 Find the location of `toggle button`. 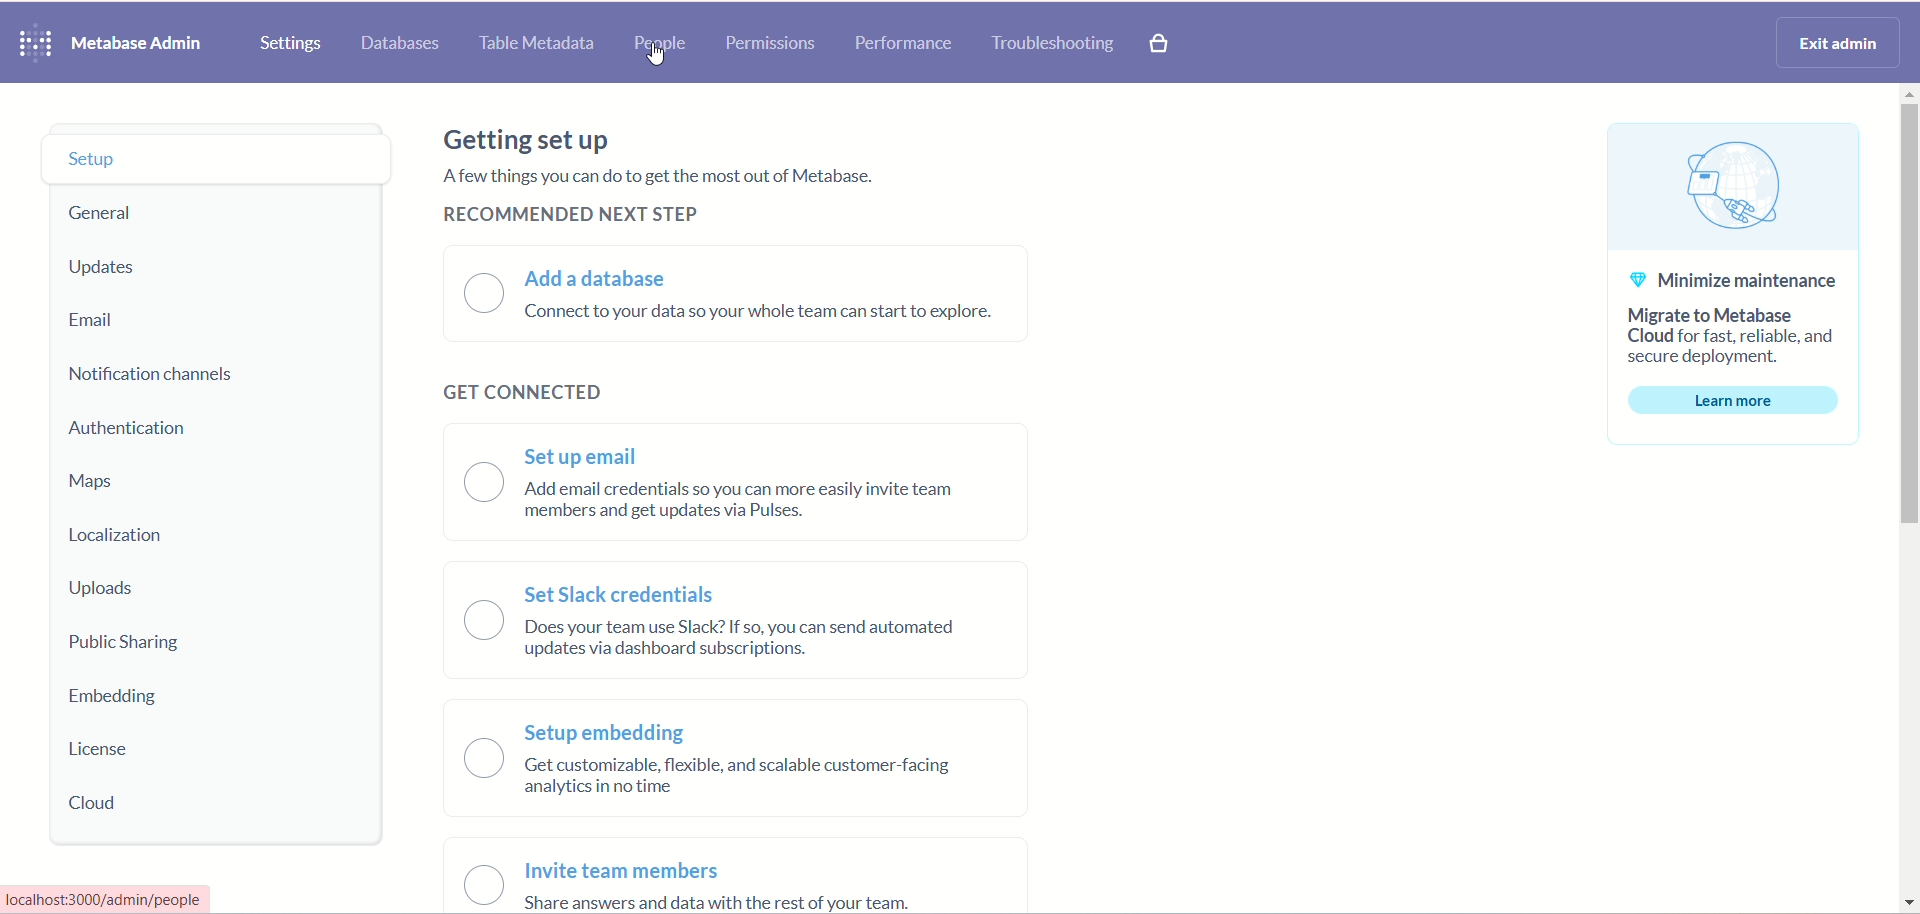

toggle button is located at coordinates (485, 292).